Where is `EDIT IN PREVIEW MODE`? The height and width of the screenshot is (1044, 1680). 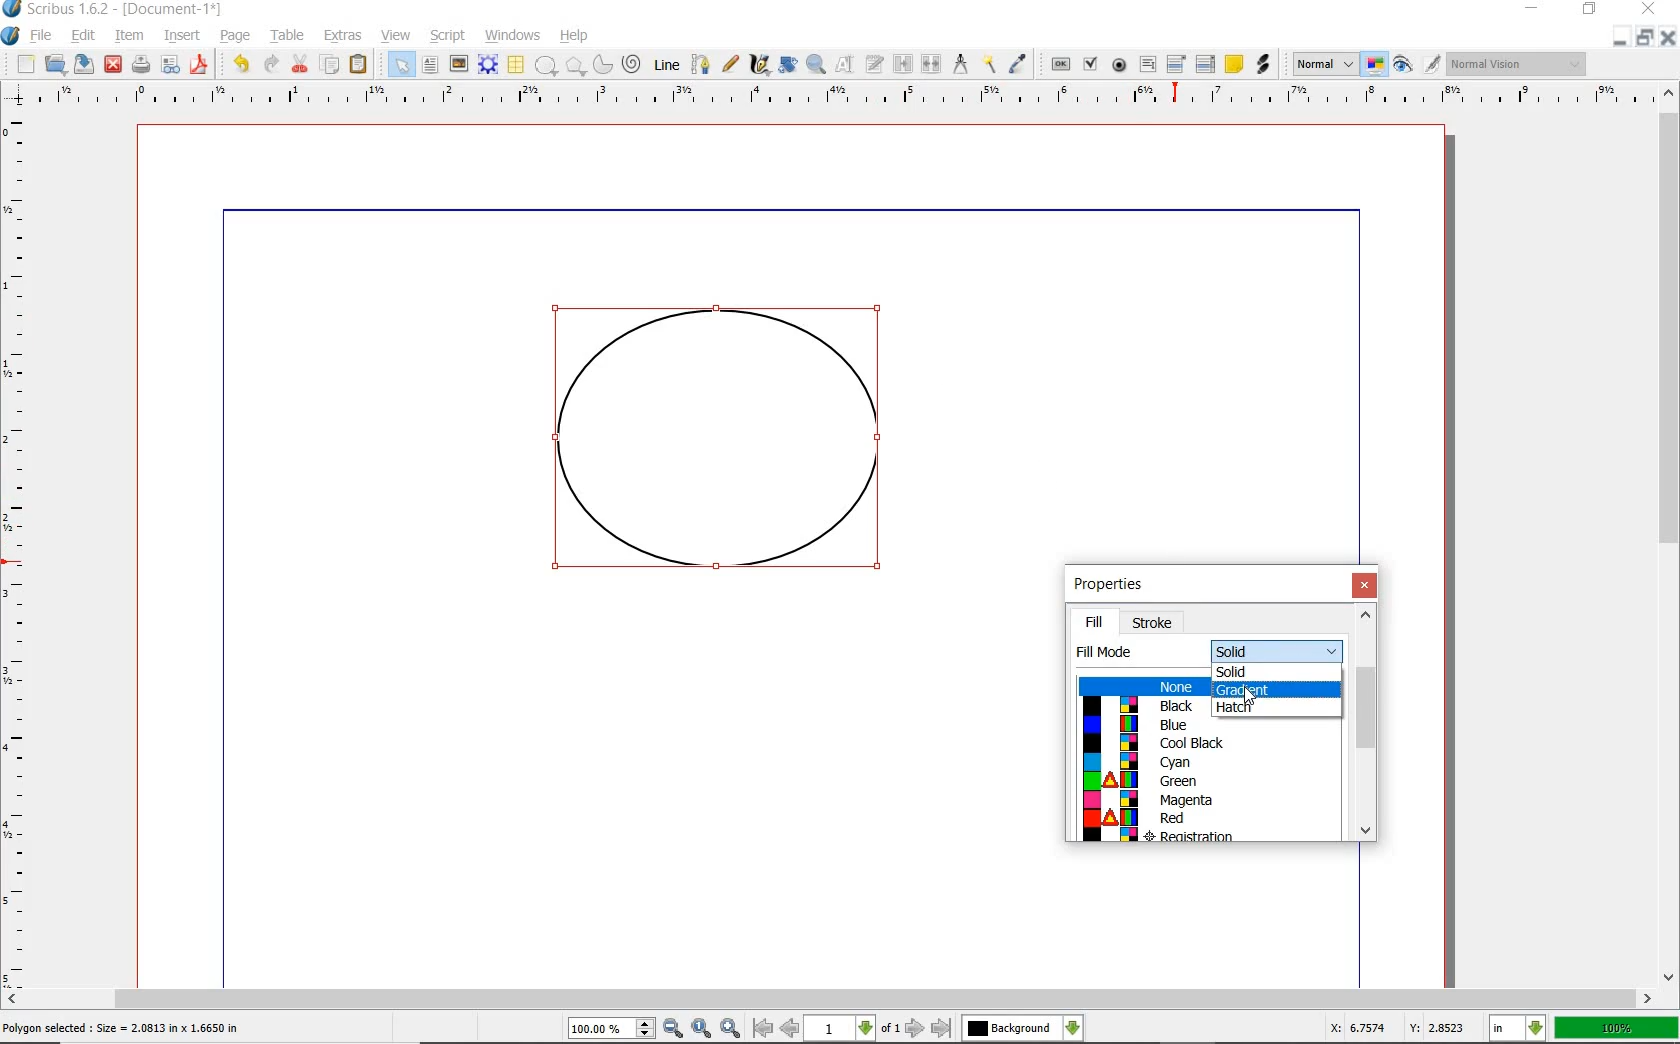 EDIT IN PREVIEW MODE is located at coordinates (1431, 63).